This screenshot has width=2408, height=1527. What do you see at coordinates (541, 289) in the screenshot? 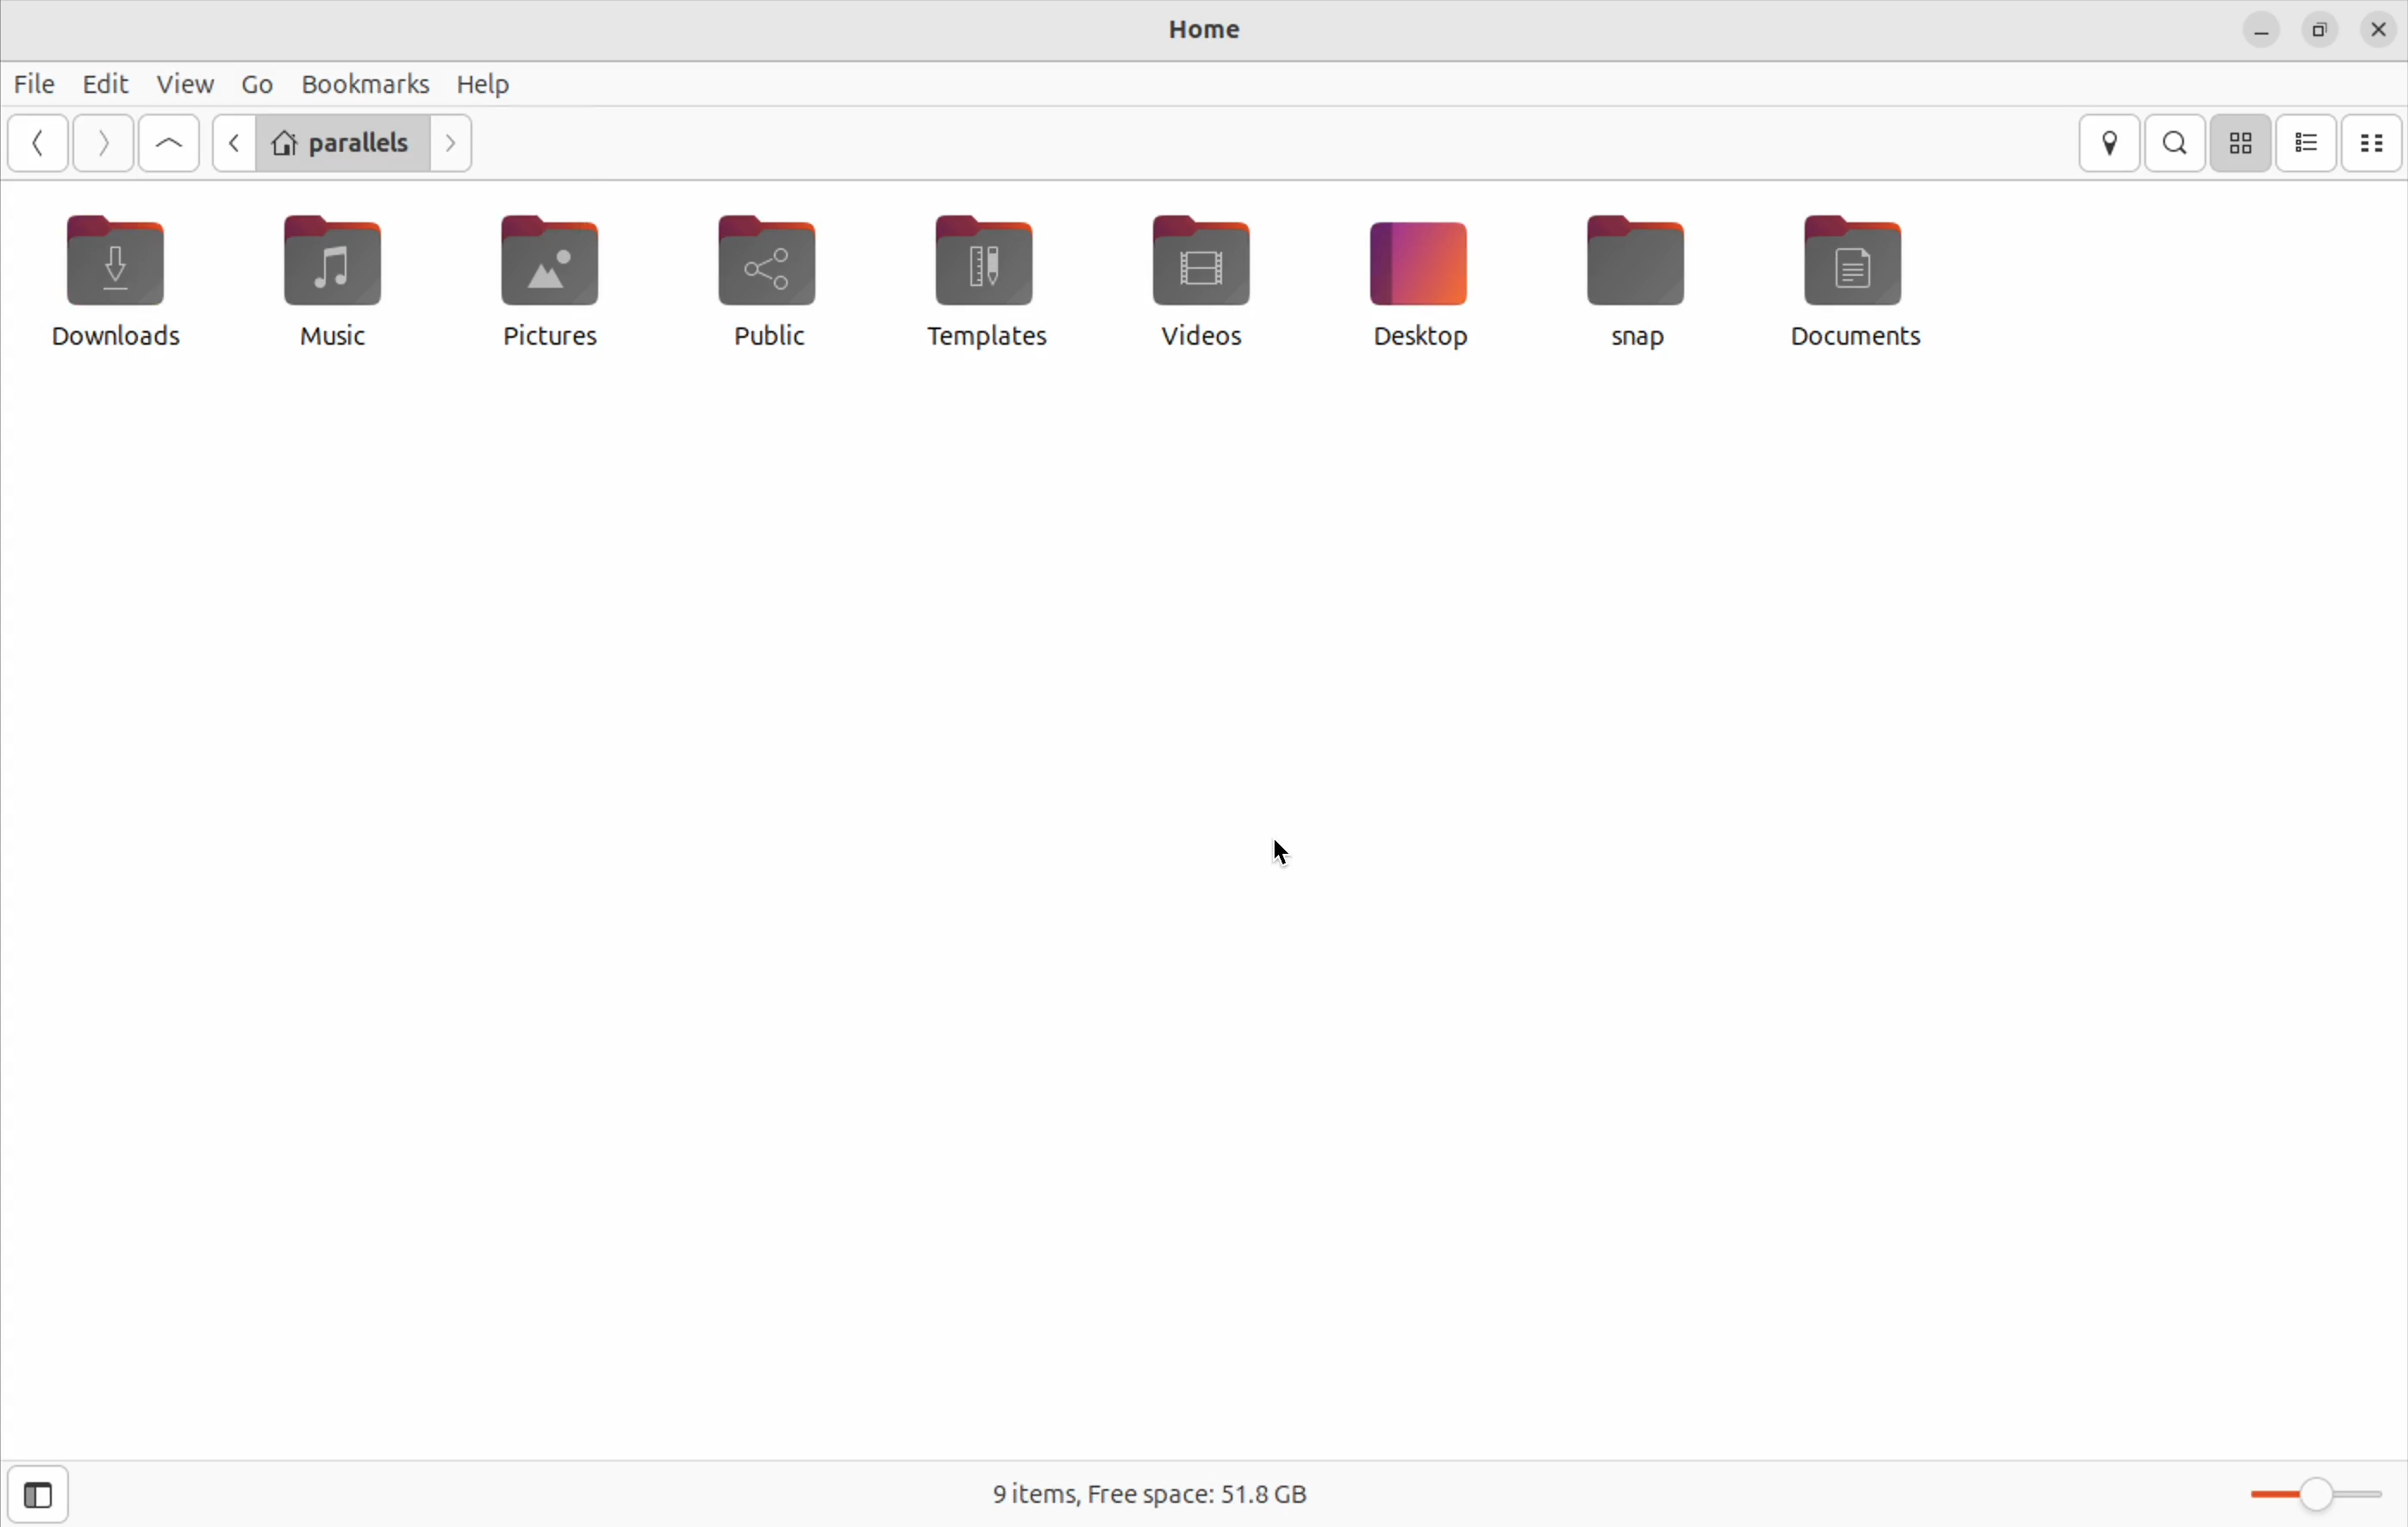
I see `pictures` at bounding box center [541, 289].